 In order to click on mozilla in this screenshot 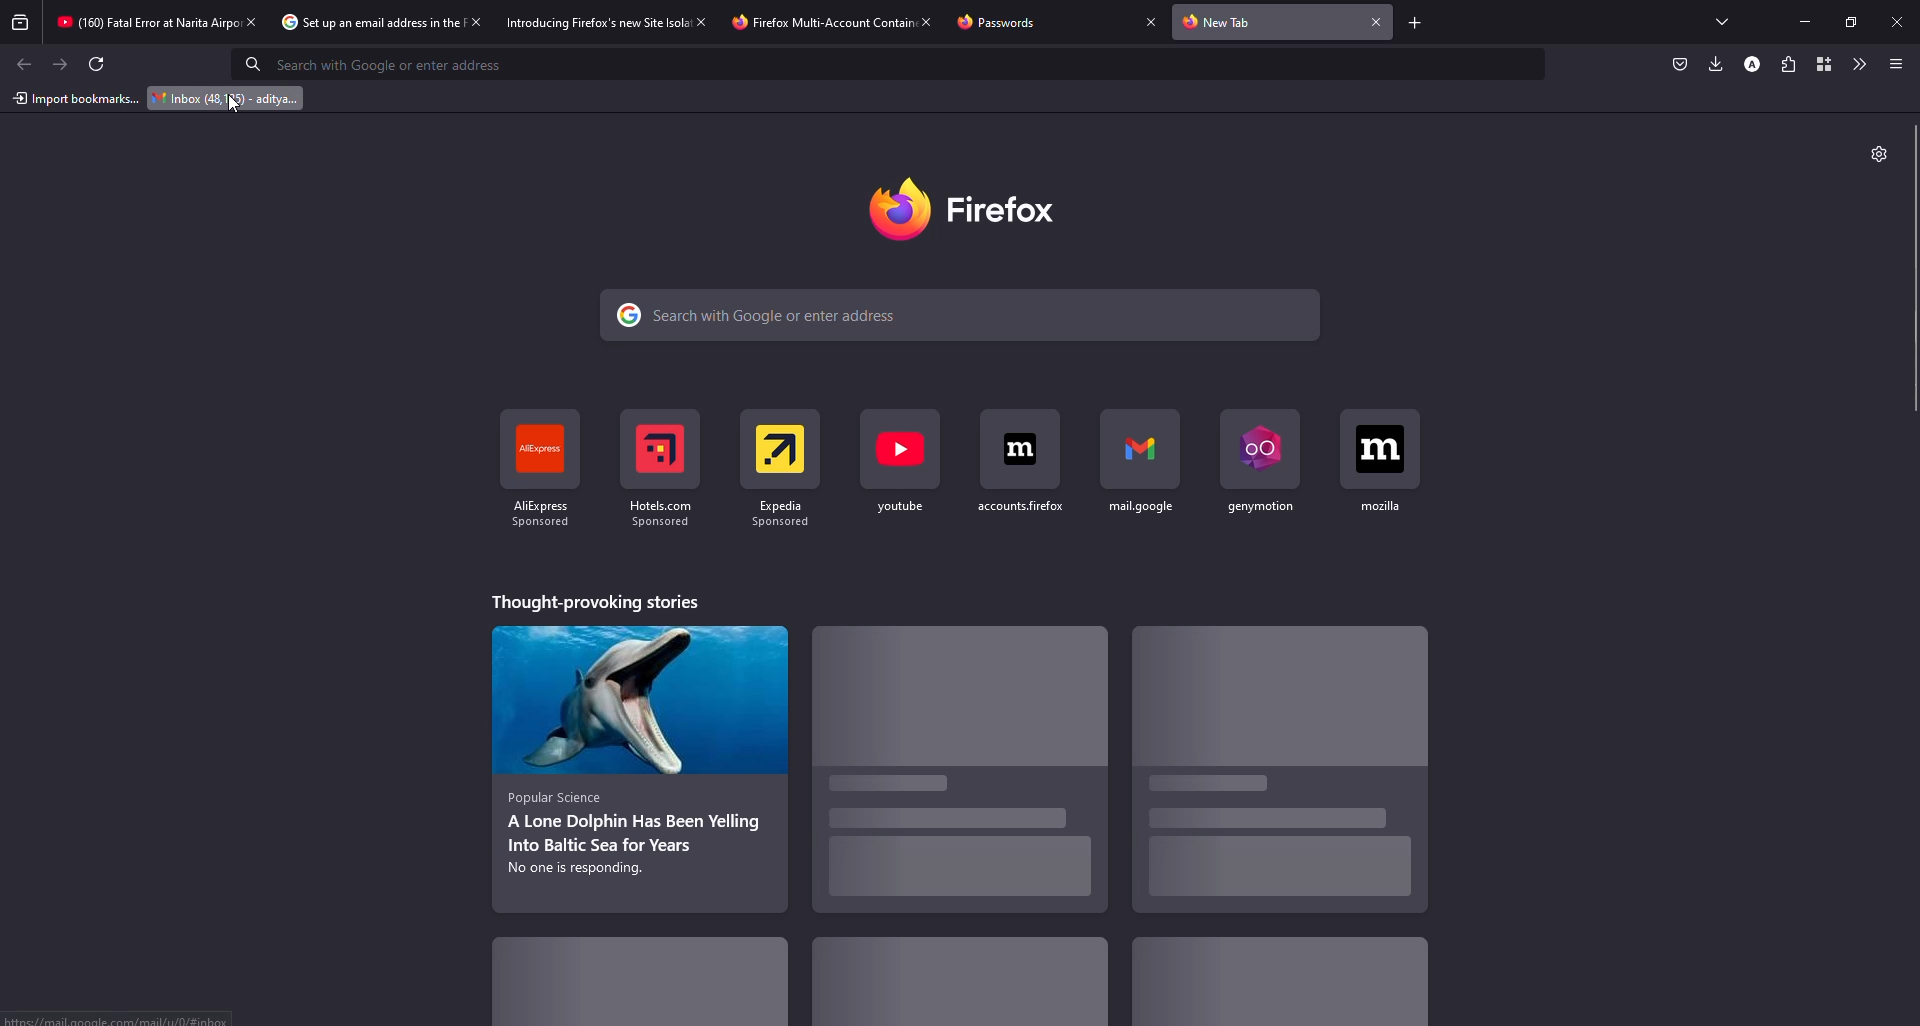, I will do `click(1386, 506)`.